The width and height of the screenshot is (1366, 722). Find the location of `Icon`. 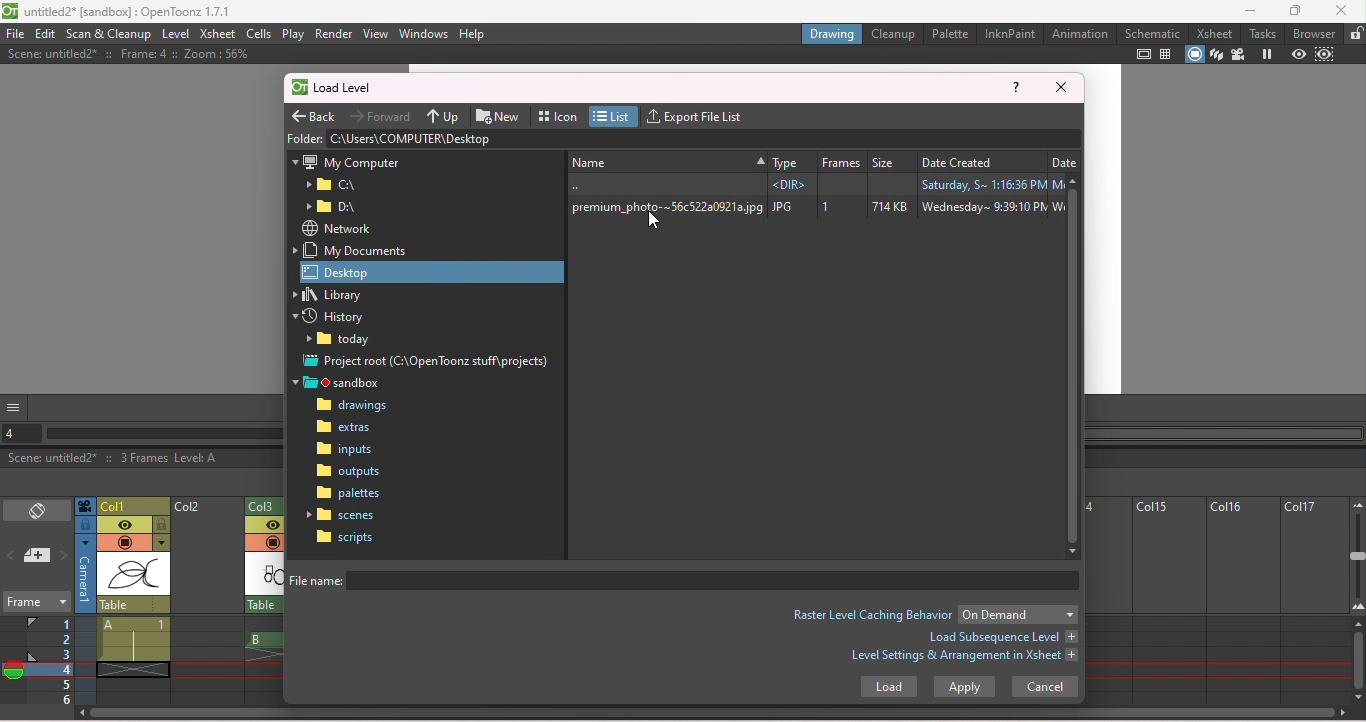

Icon is located at coordinates (559, 114).